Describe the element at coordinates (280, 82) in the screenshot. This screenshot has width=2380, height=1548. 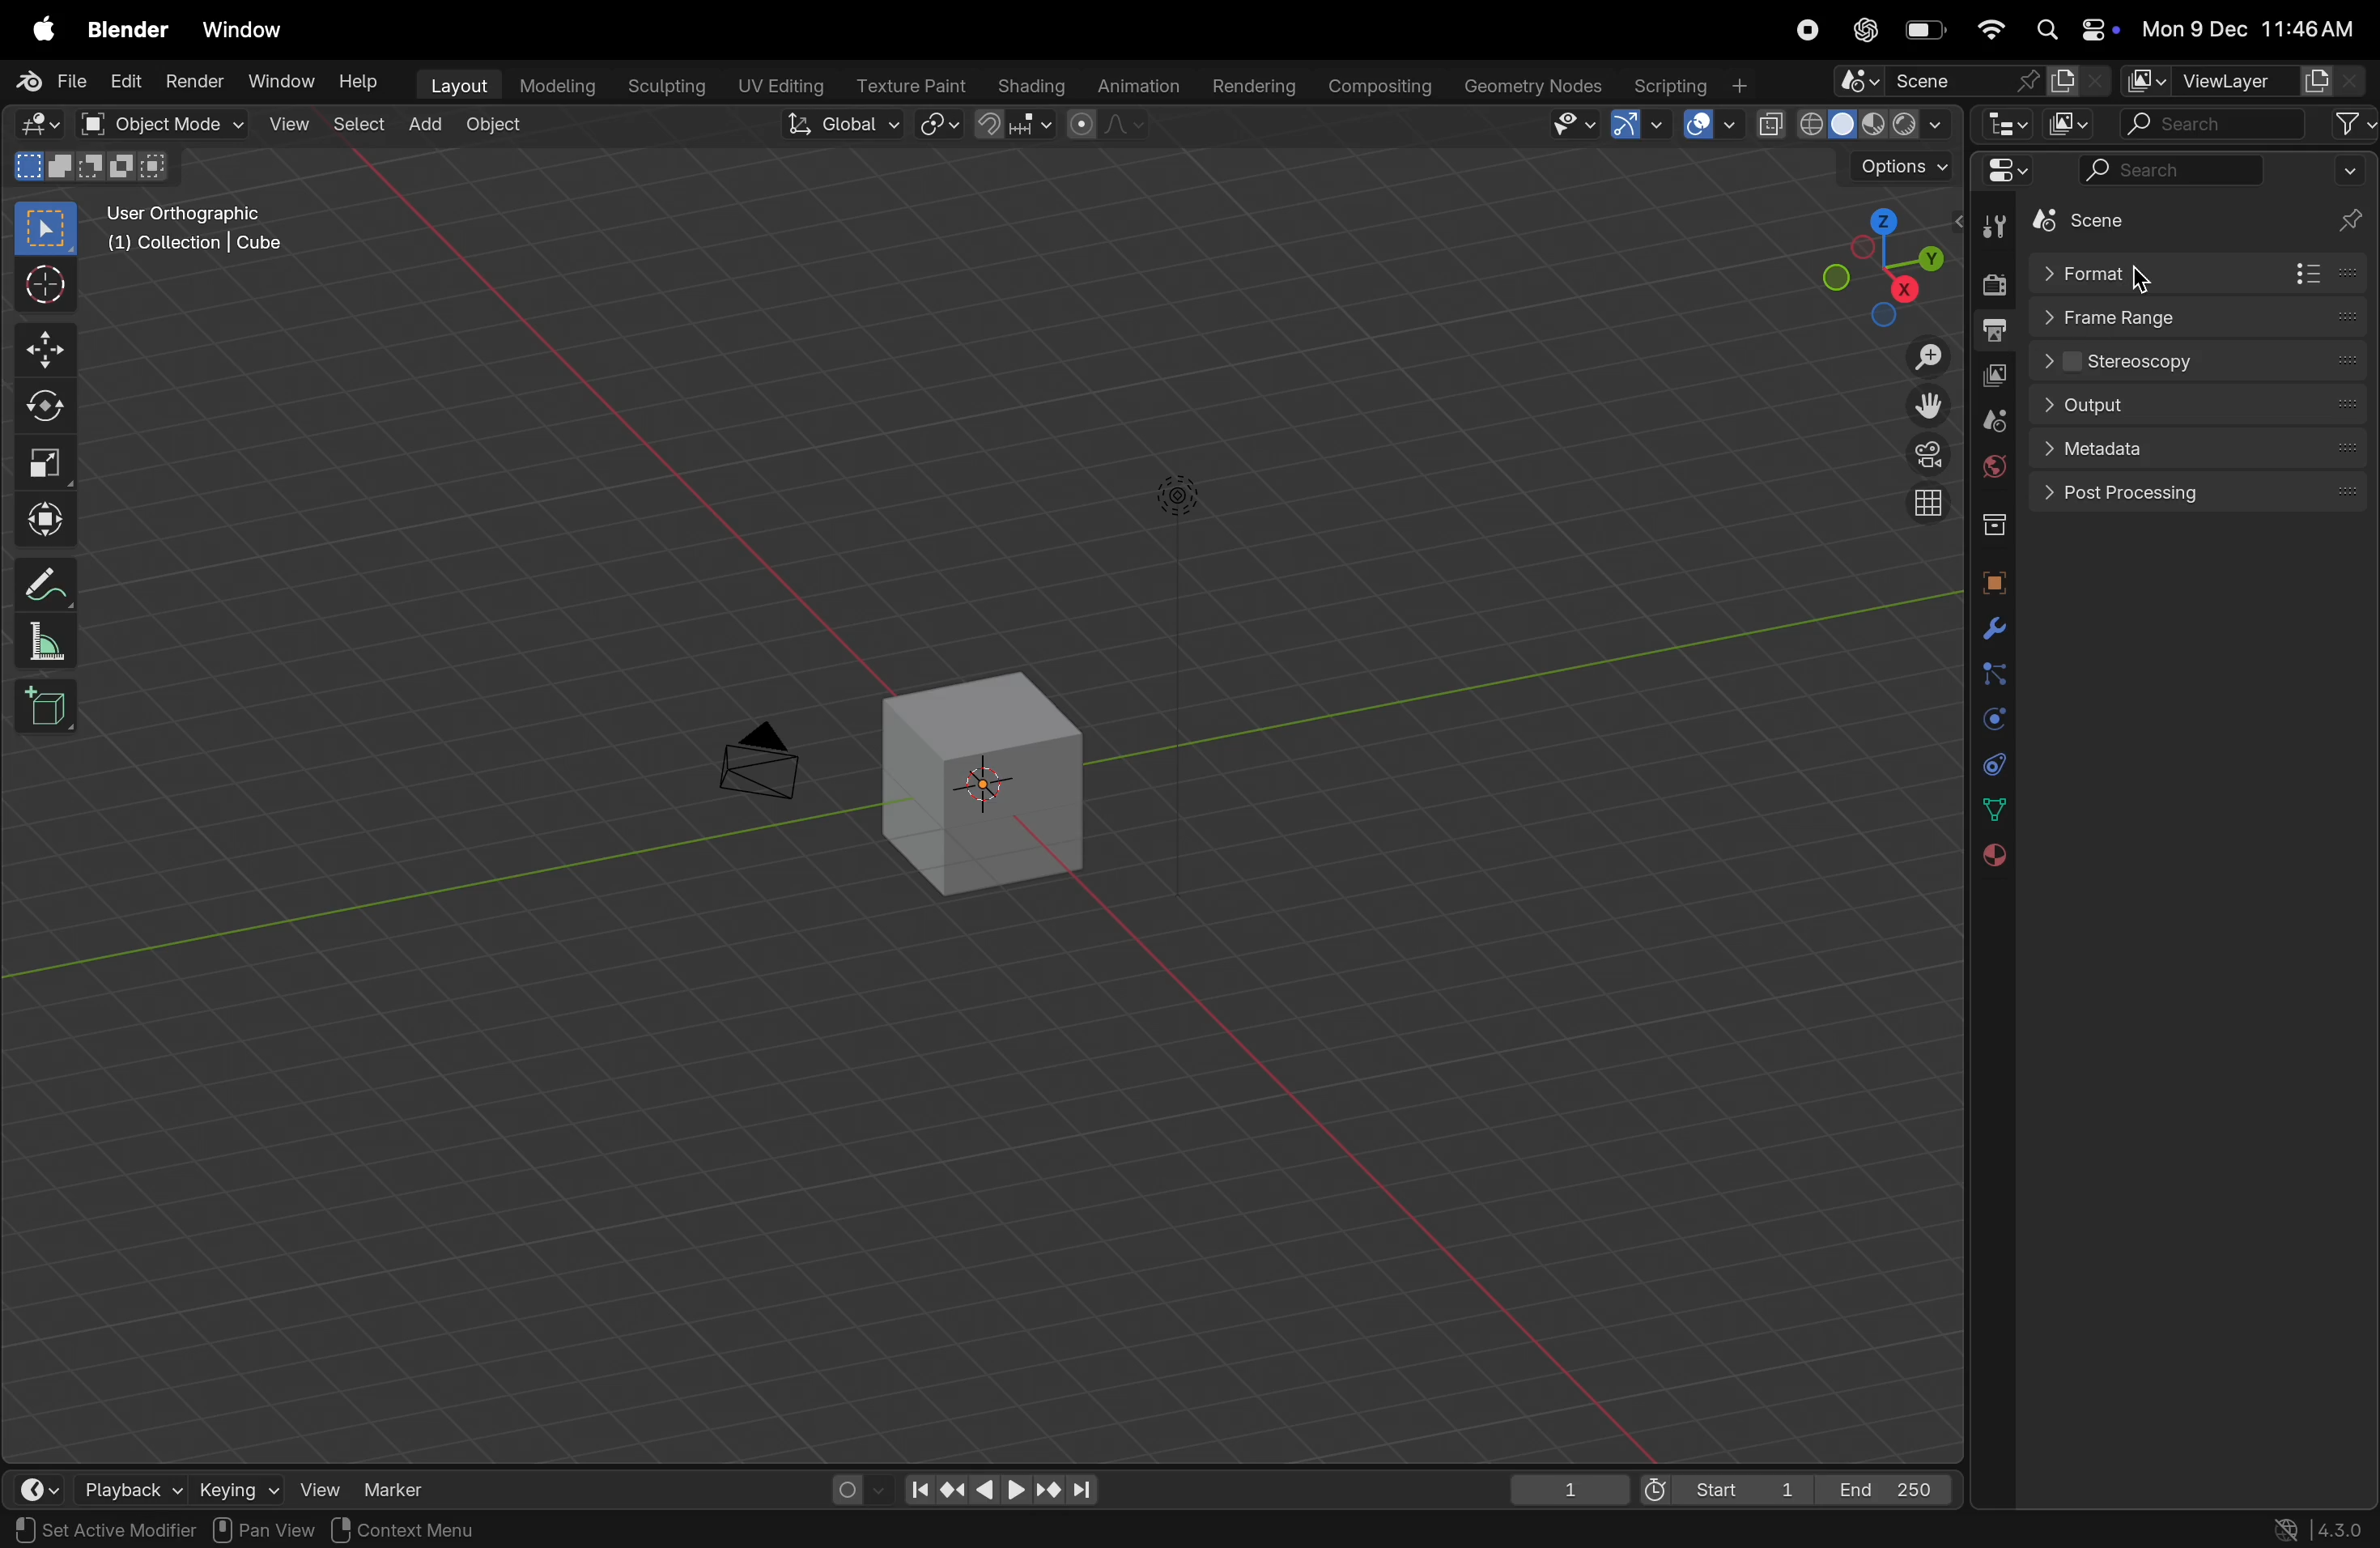
I see `Window` at that location.